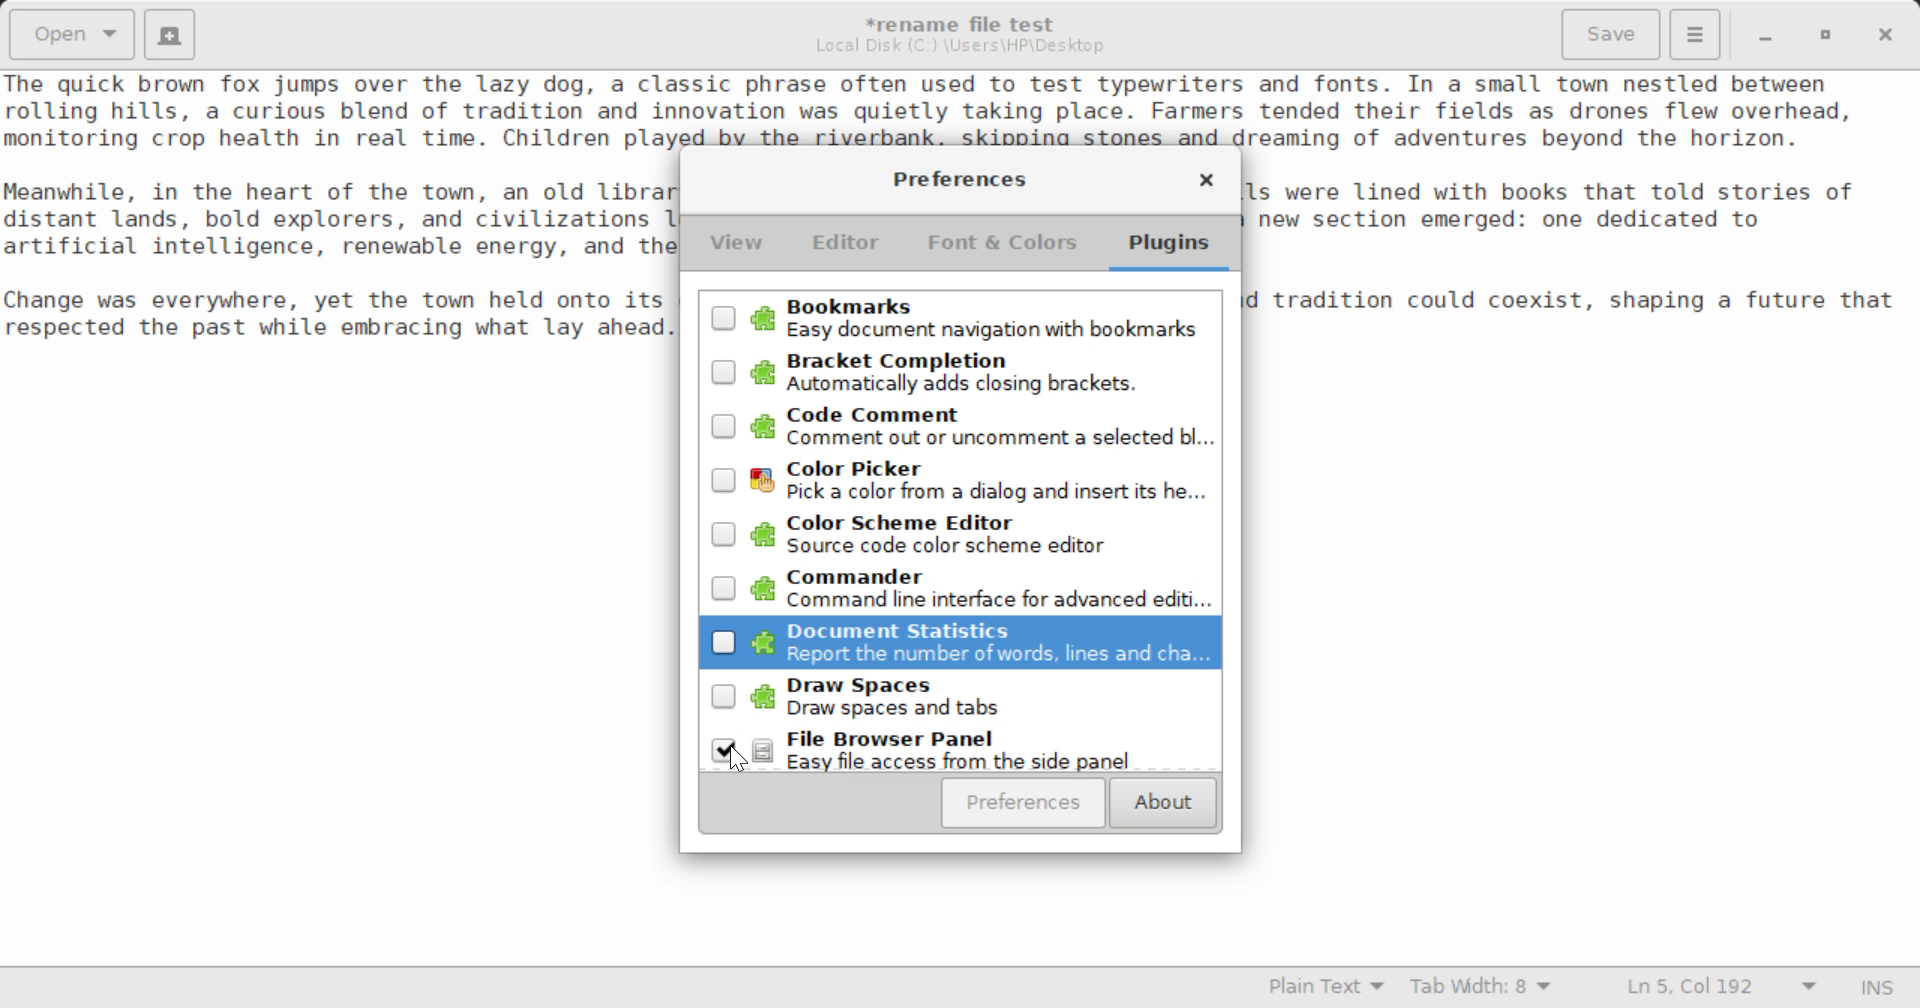  I want to click on Unselected Commander Plugin, so click(962, 592).